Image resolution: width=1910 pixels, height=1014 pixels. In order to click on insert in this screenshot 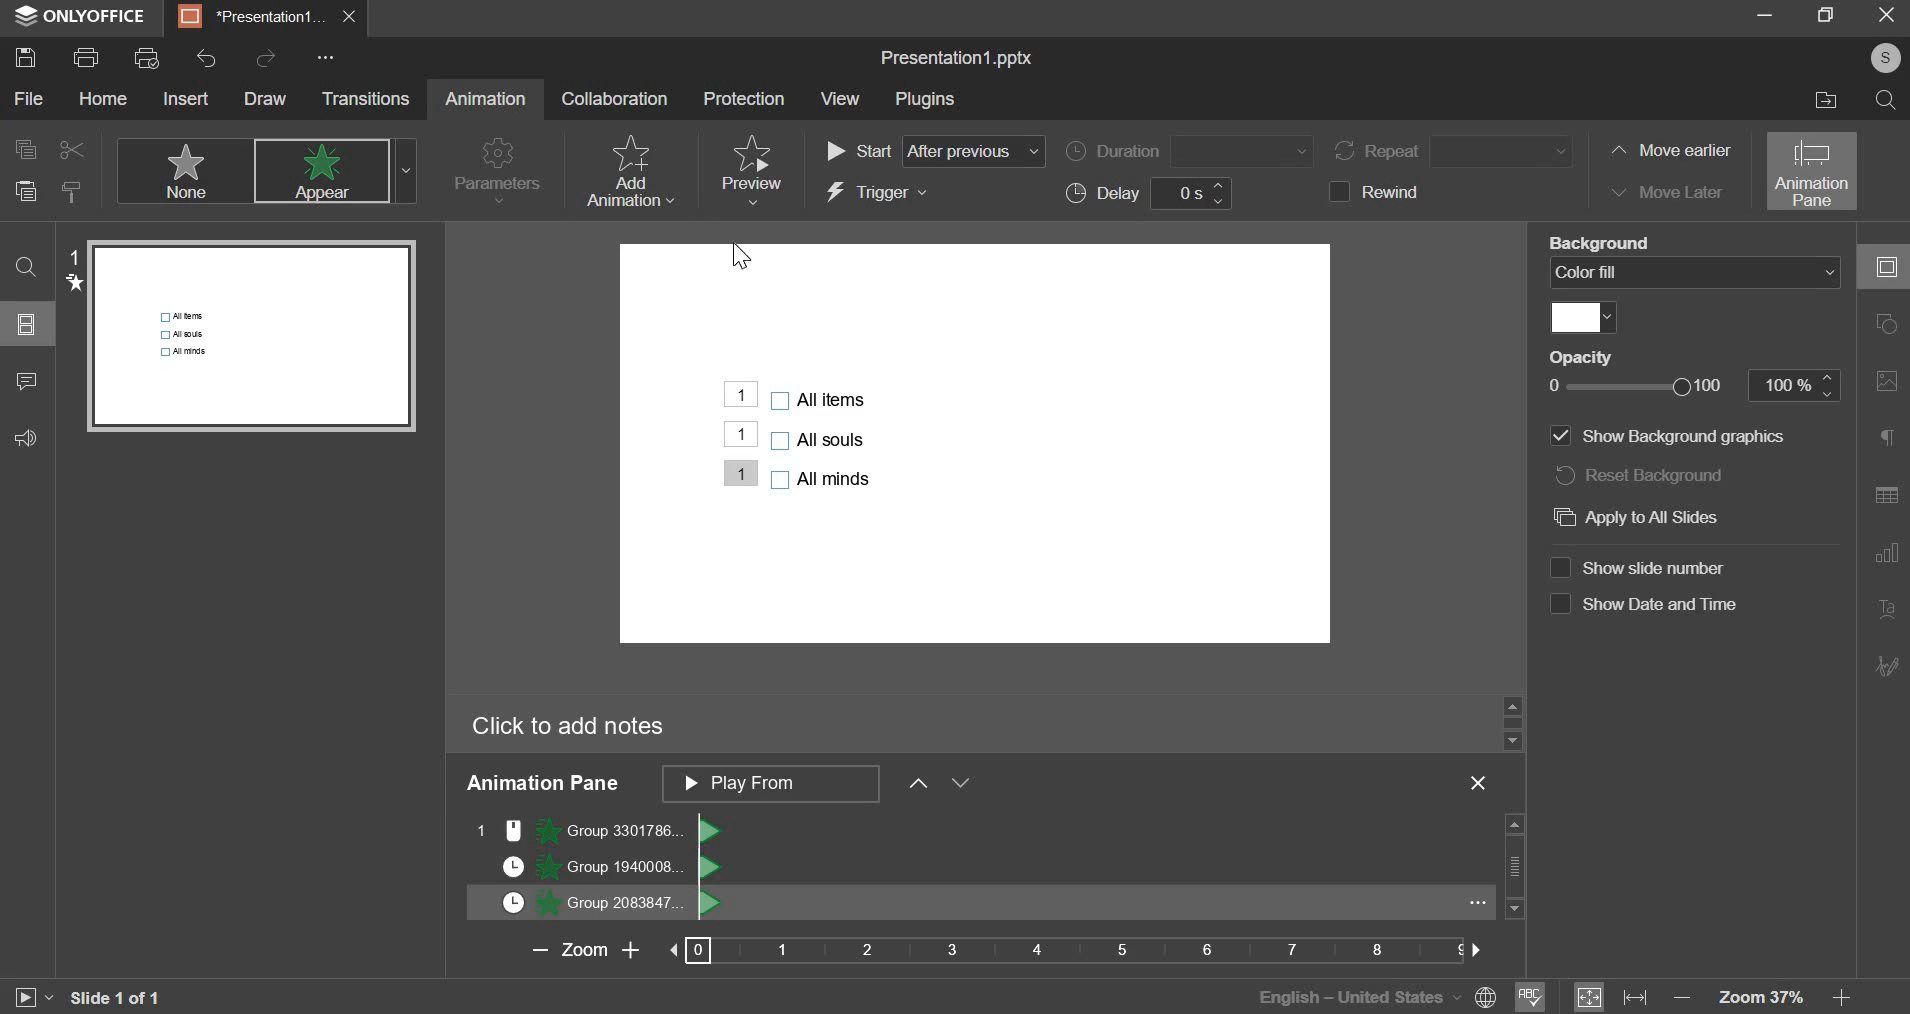, I will do `click(184, 98)`.